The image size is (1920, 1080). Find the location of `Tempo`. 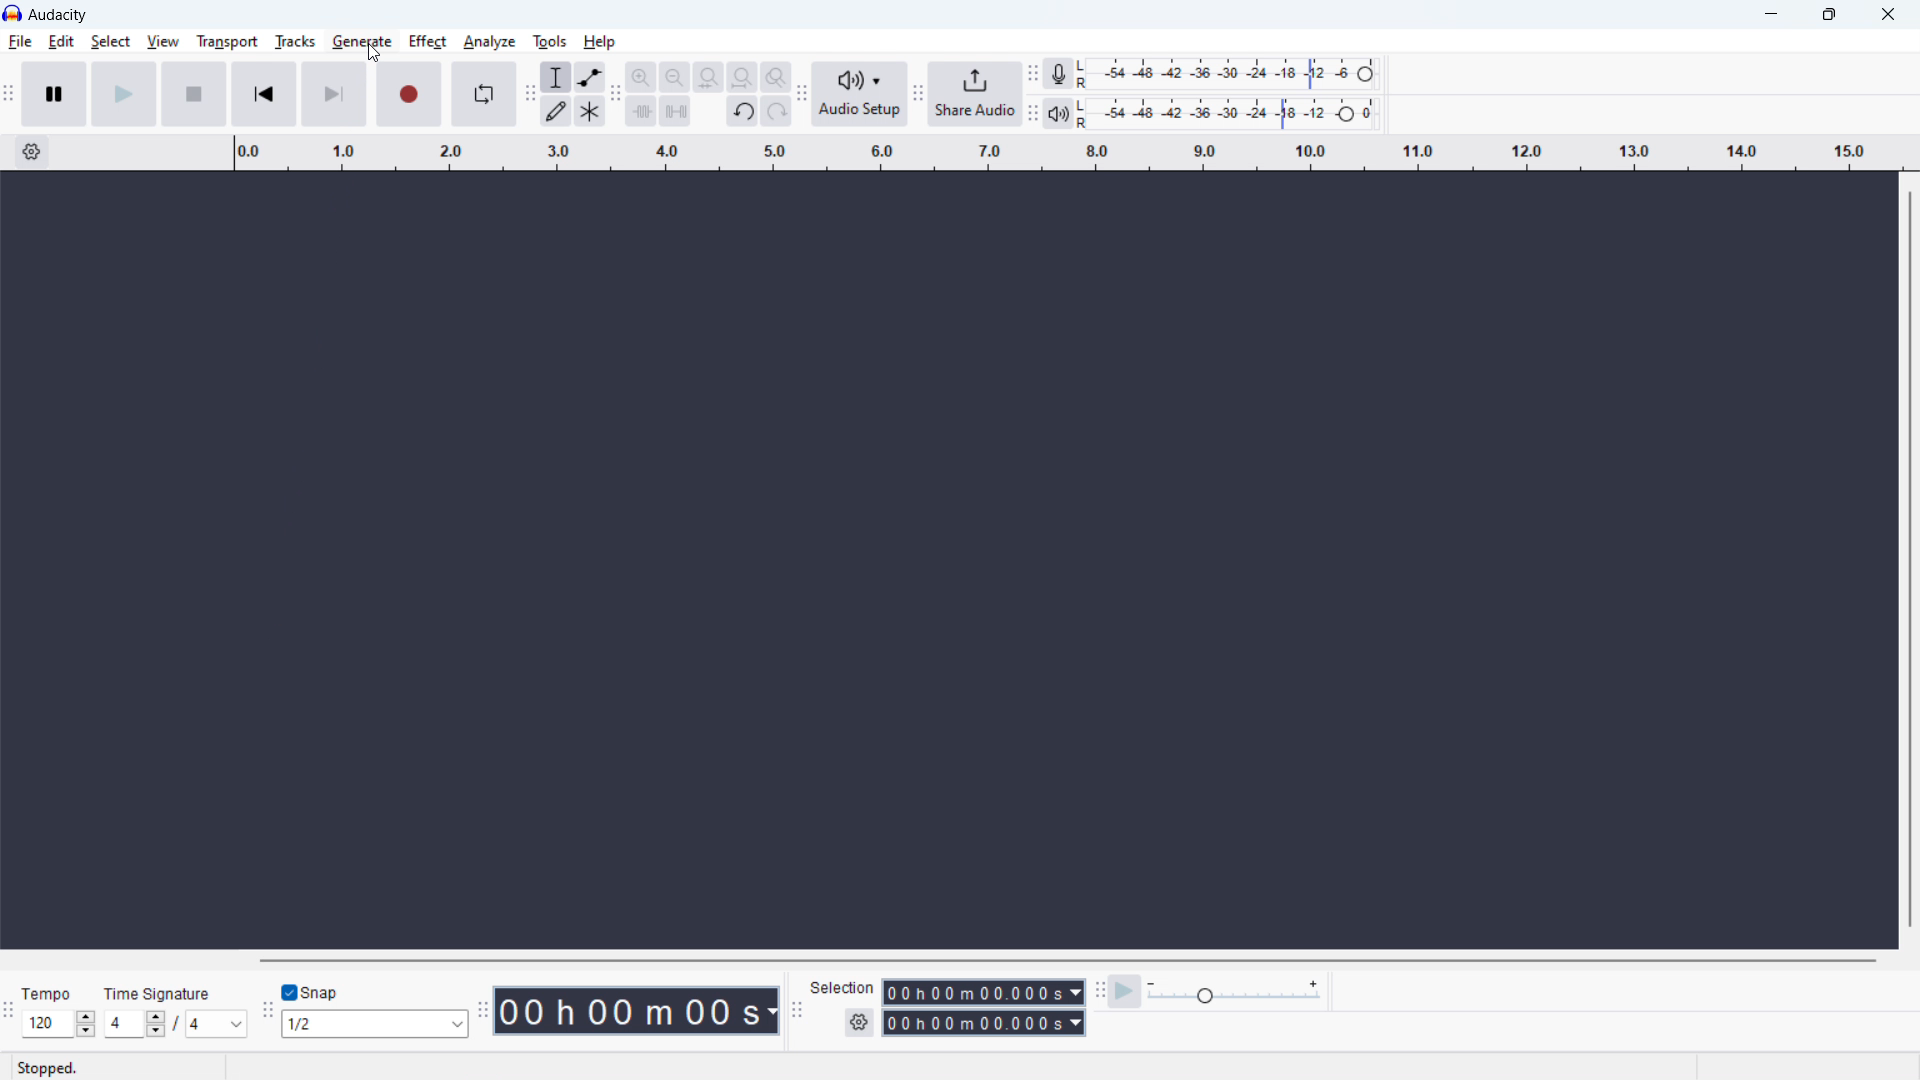

Tempo is located at coordinates (50, 993).